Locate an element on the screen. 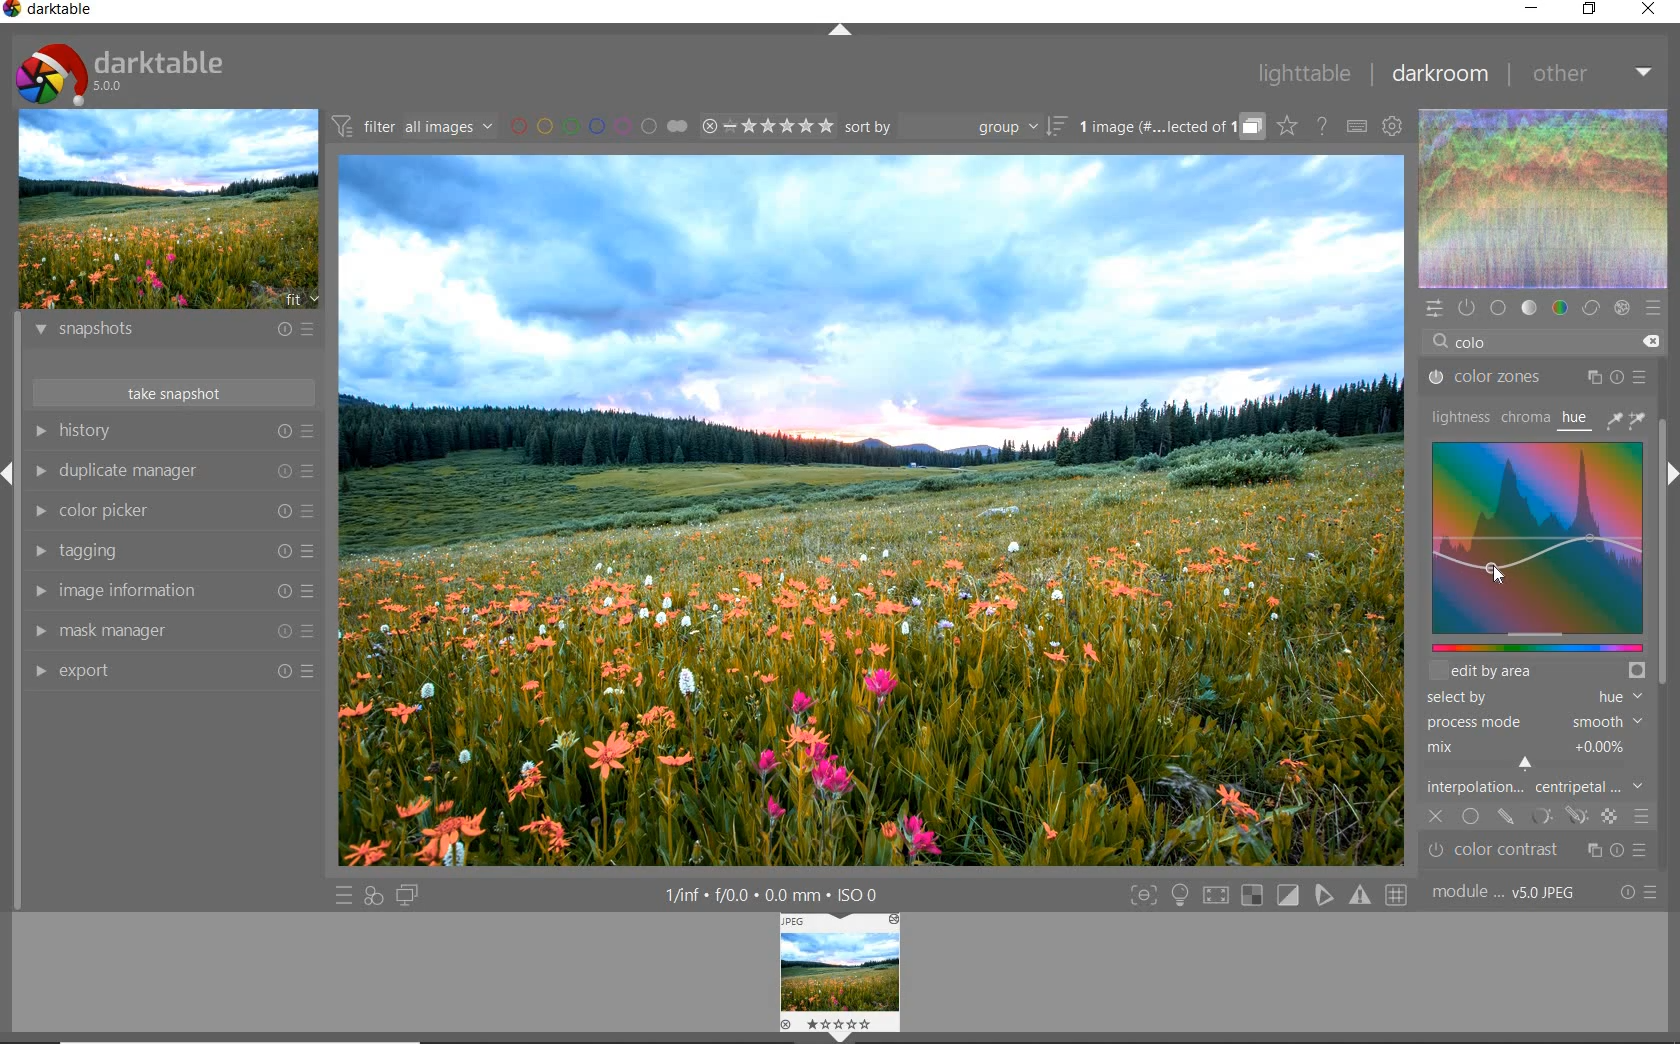 The image size is (1680, 1044). show global preferences is located at coordinates (1390, 126).